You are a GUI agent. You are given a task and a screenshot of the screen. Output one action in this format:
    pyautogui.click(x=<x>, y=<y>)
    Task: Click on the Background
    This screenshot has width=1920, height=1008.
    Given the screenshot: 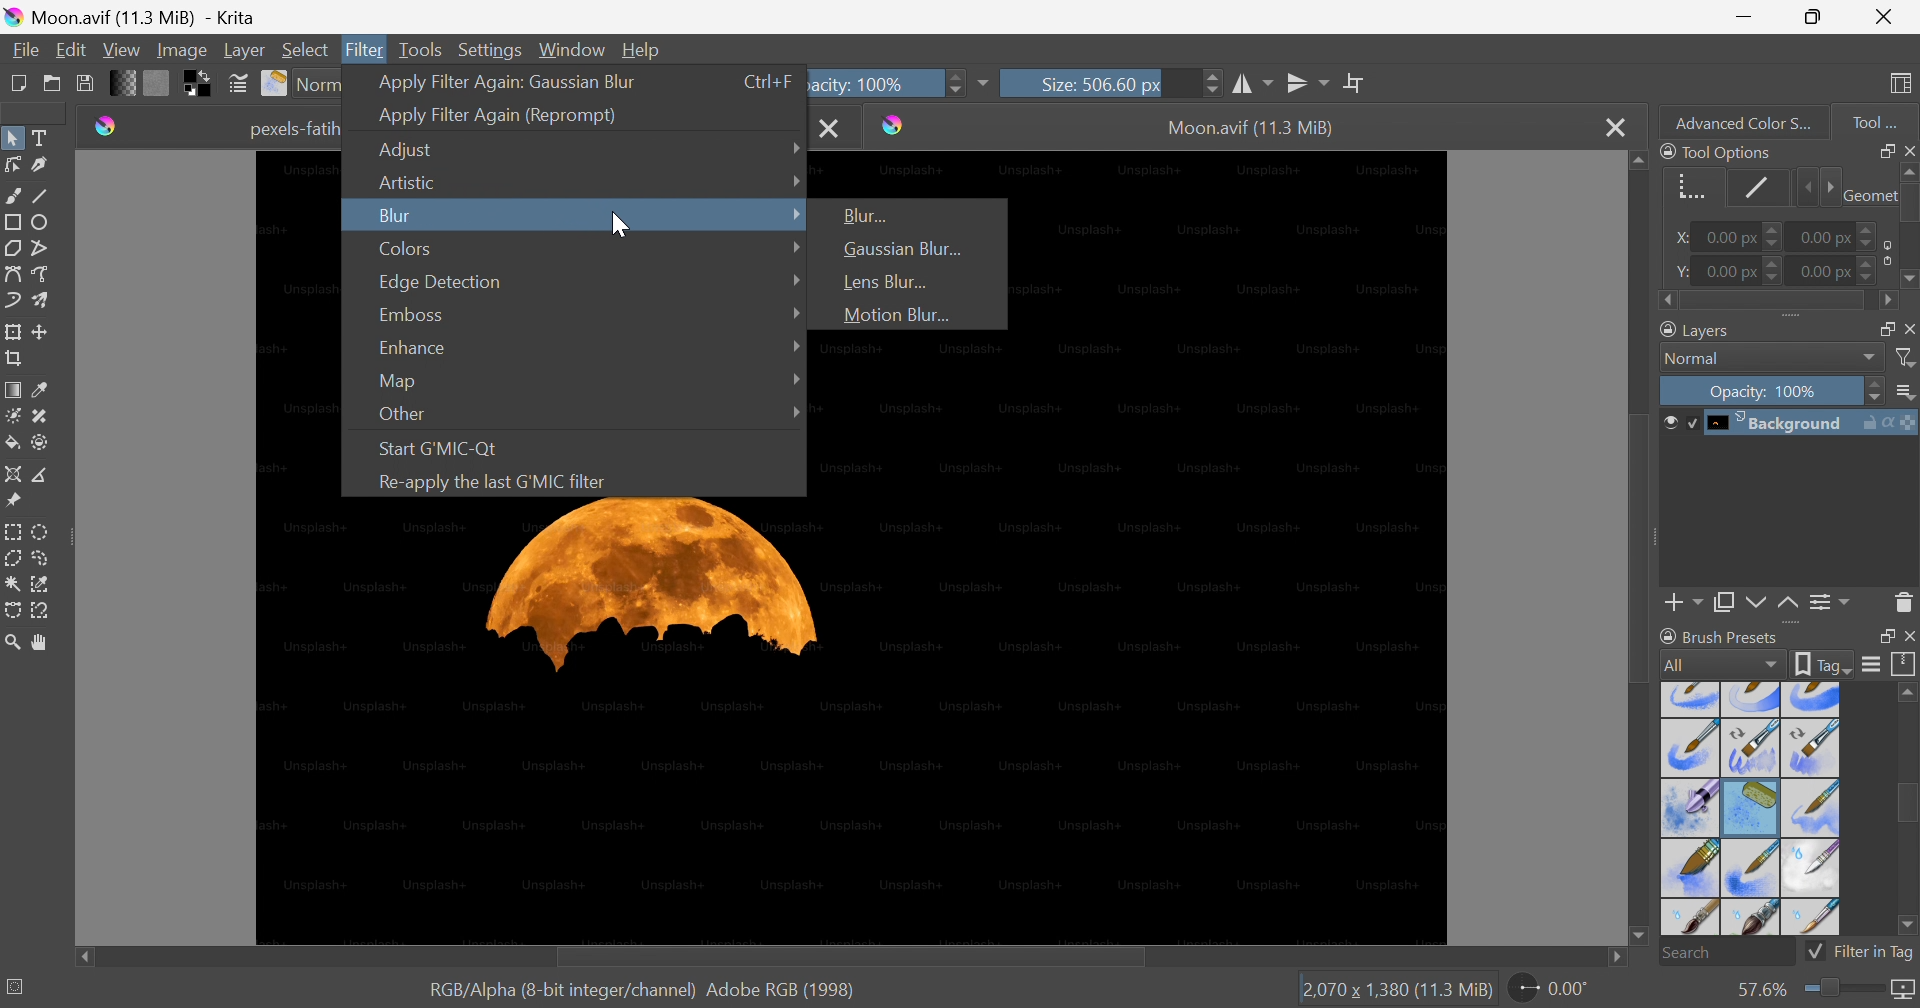 What is the action you would take?
    pyautogui.click(x=1788, y=424)
    